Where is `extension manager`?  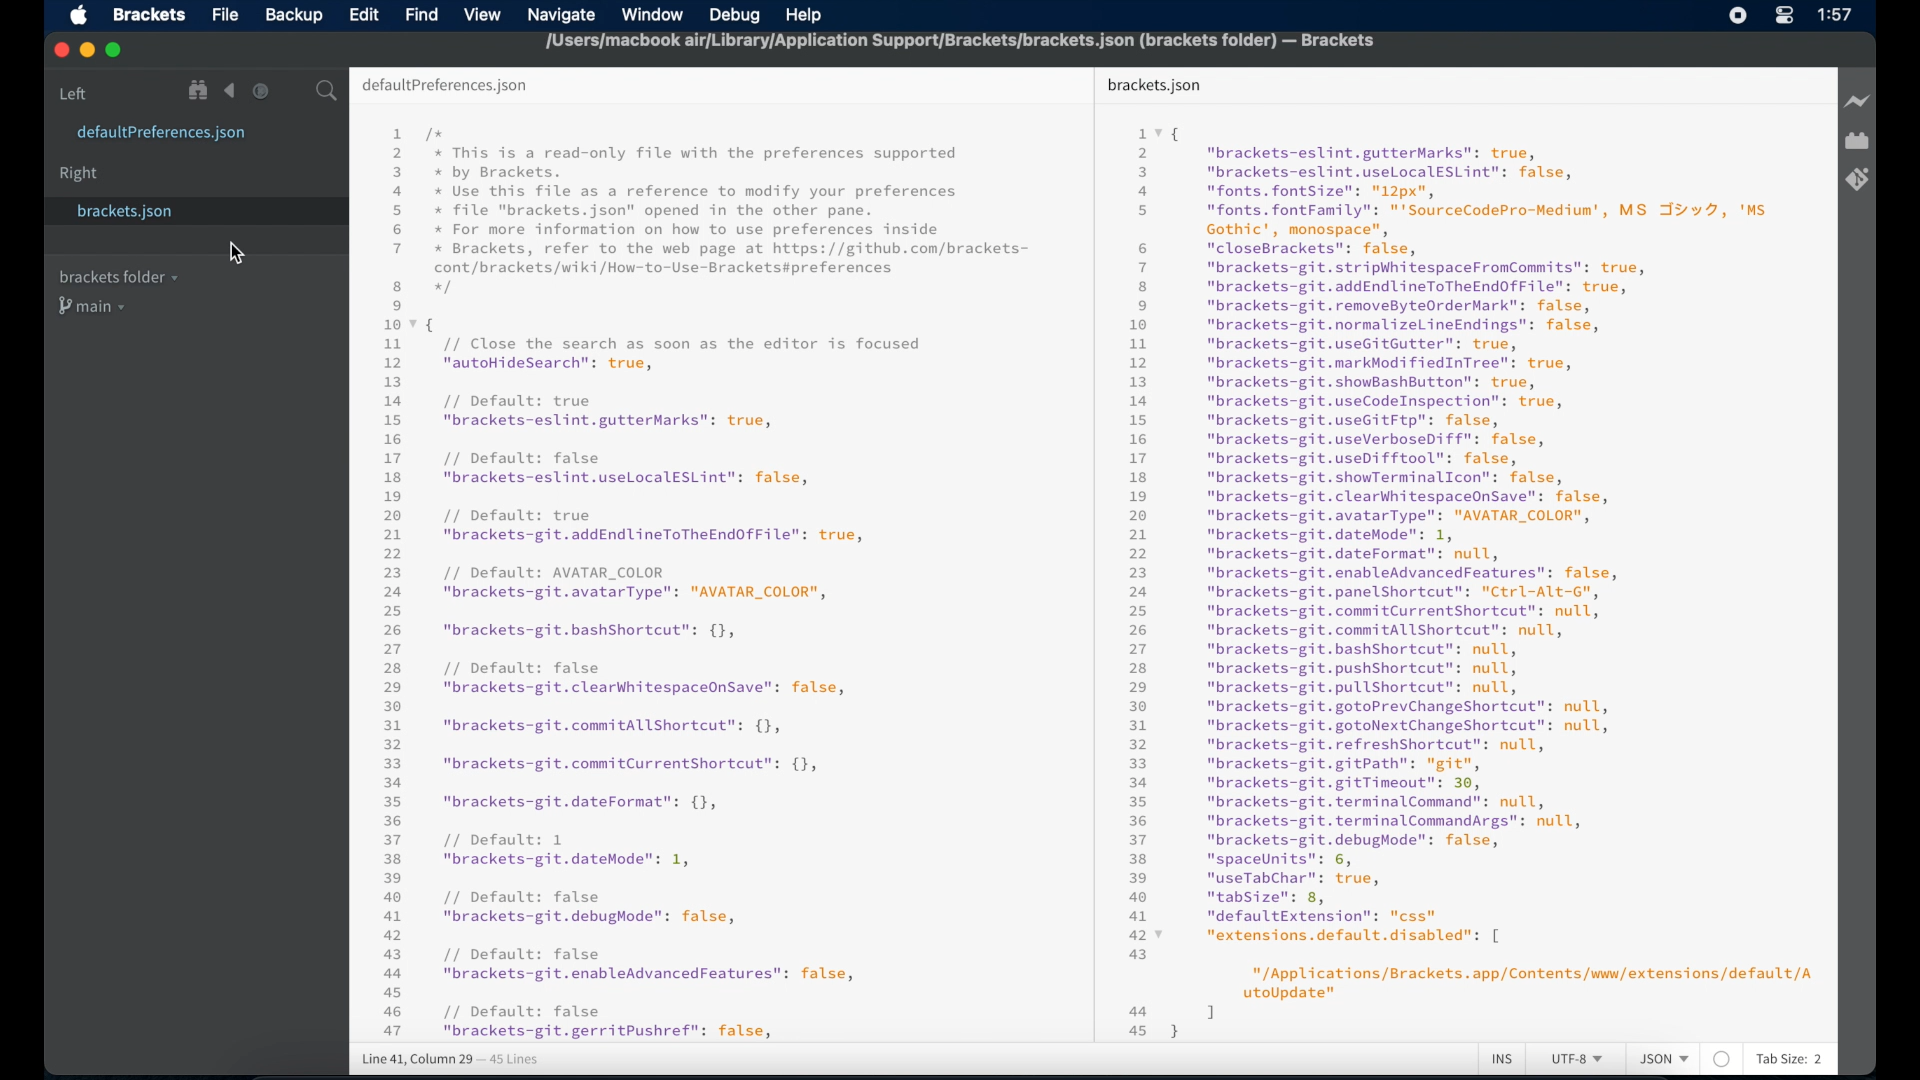 extension manager is located at coordinates (1857, 142).